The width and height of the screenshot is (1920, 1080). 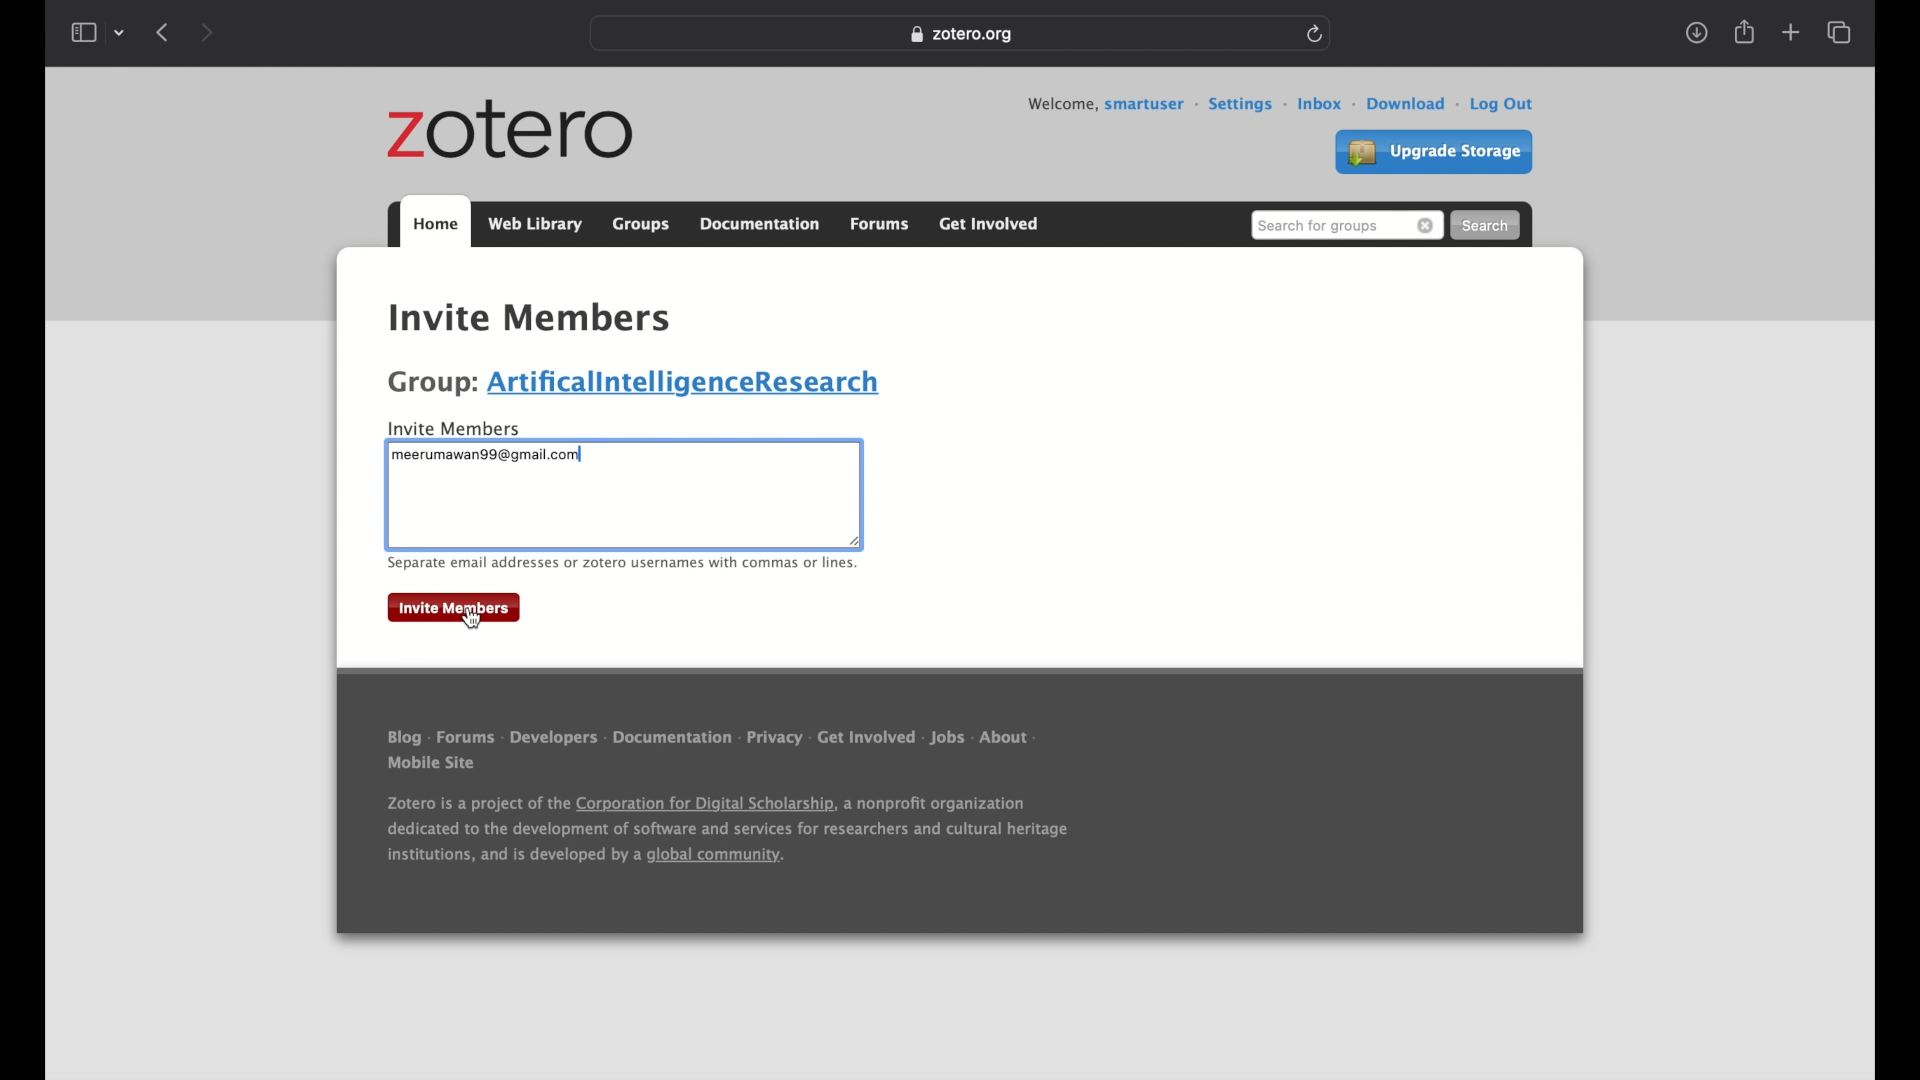 What do you see at coordinates (1505, 105) in the screenshot?
I see `log out` at bounding box center [1505, 105].